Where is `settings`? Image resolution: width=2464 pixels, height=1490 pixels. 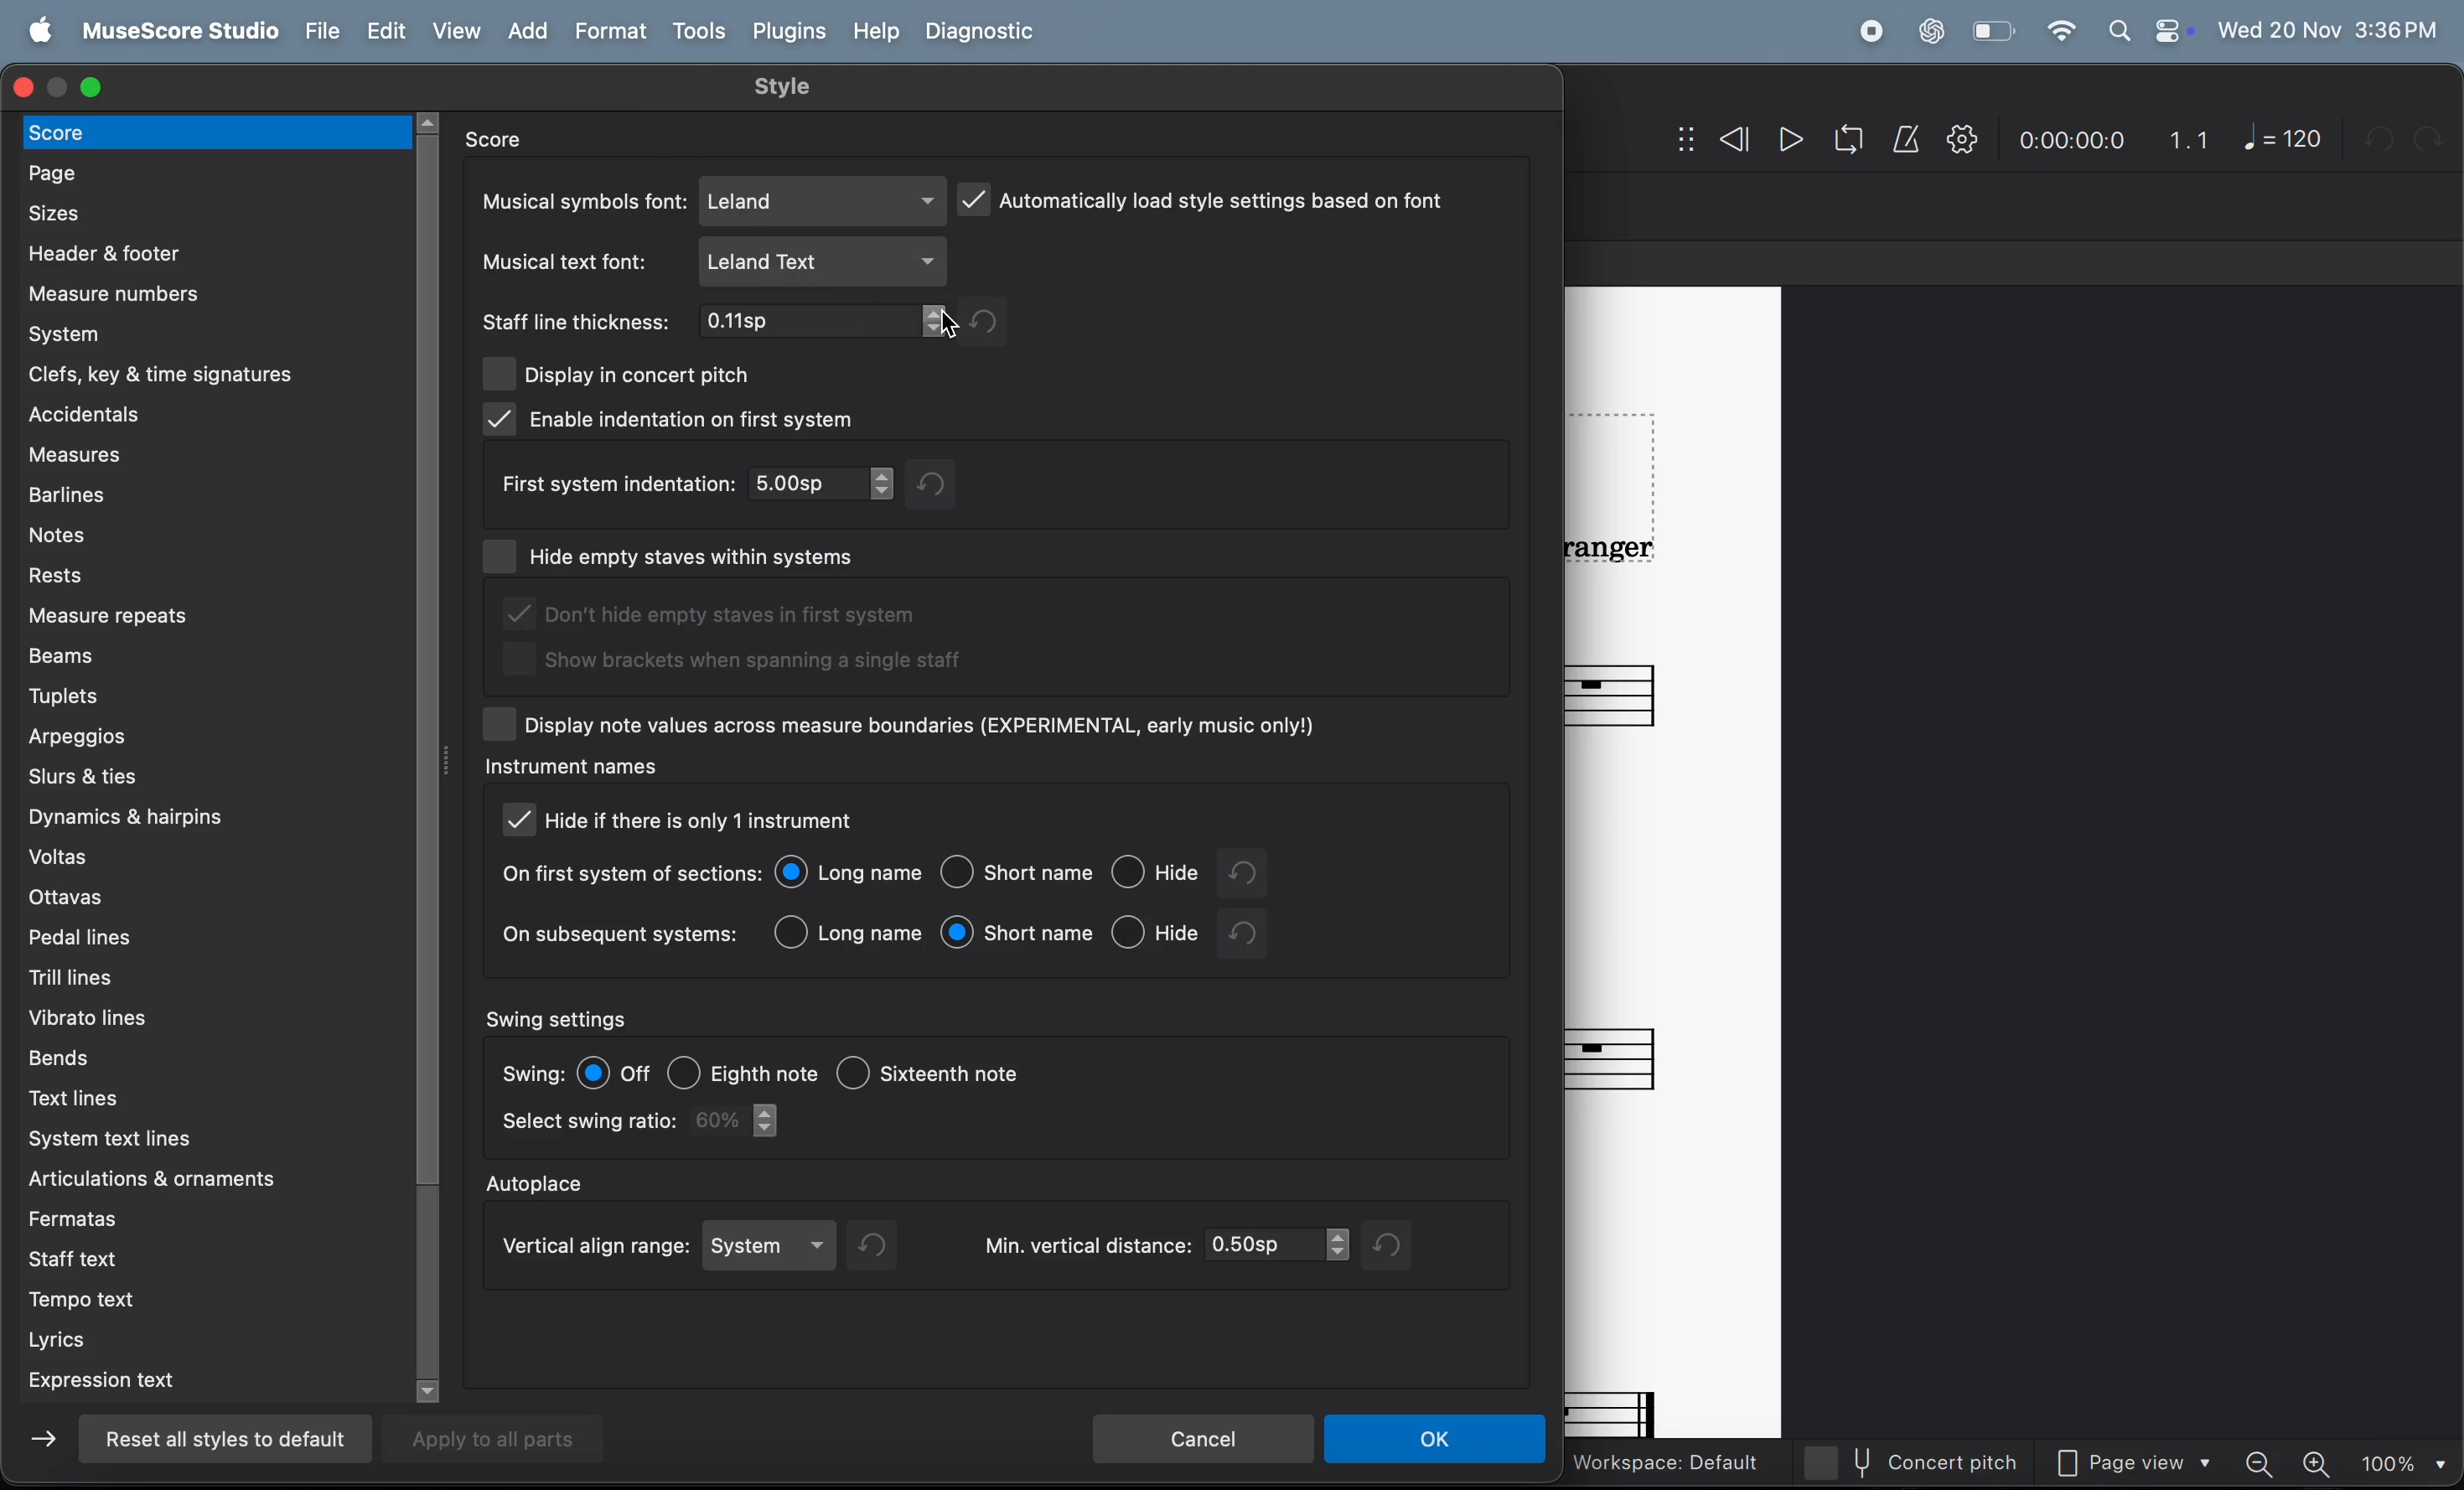 settings is located at coordinates (1962, 140).